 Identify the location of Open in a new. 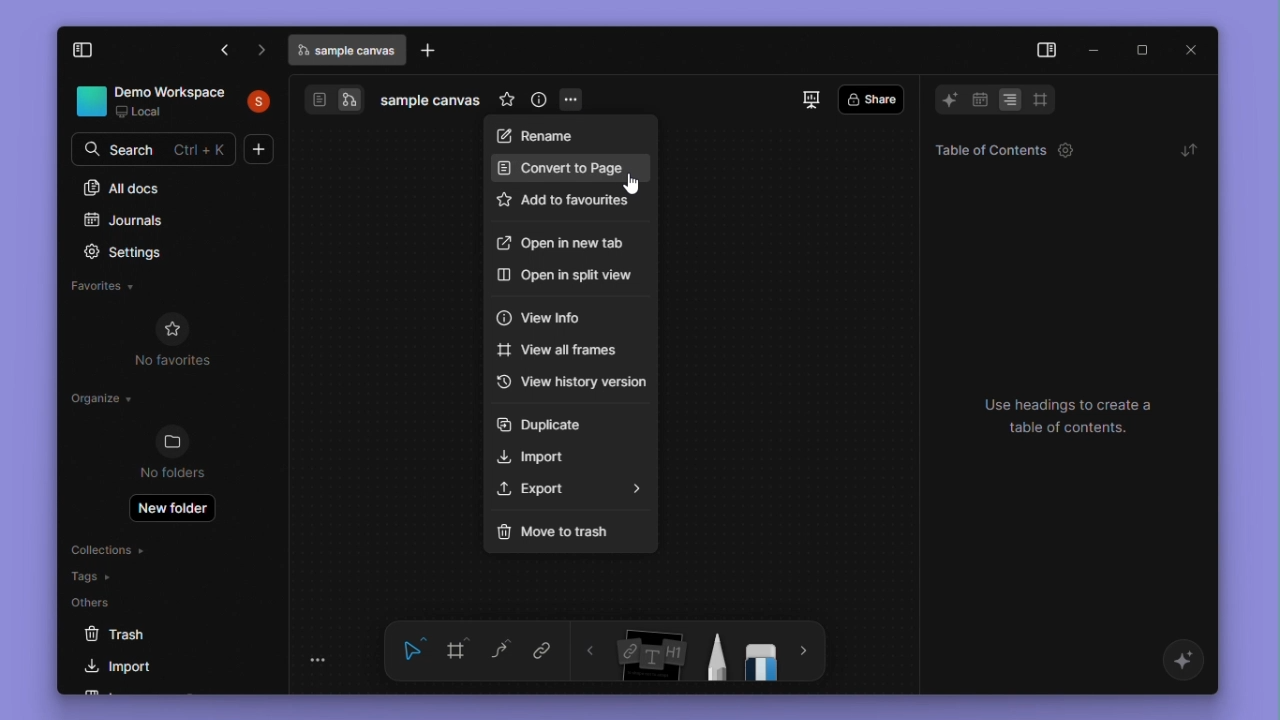
(563, 241).